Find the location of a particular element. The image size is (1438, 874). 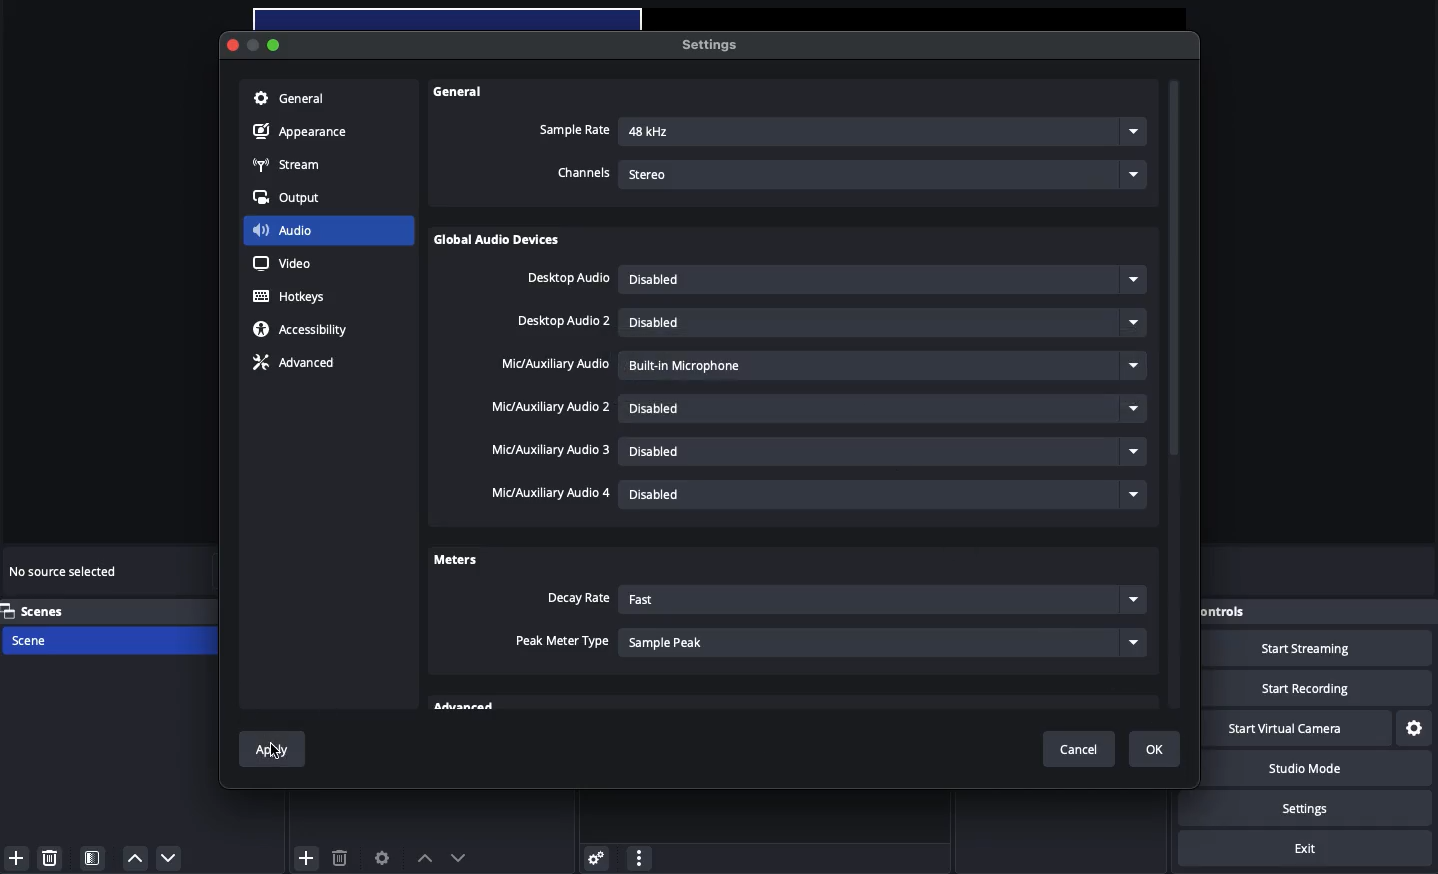

Scene filter is located at coordinates (93, 858).